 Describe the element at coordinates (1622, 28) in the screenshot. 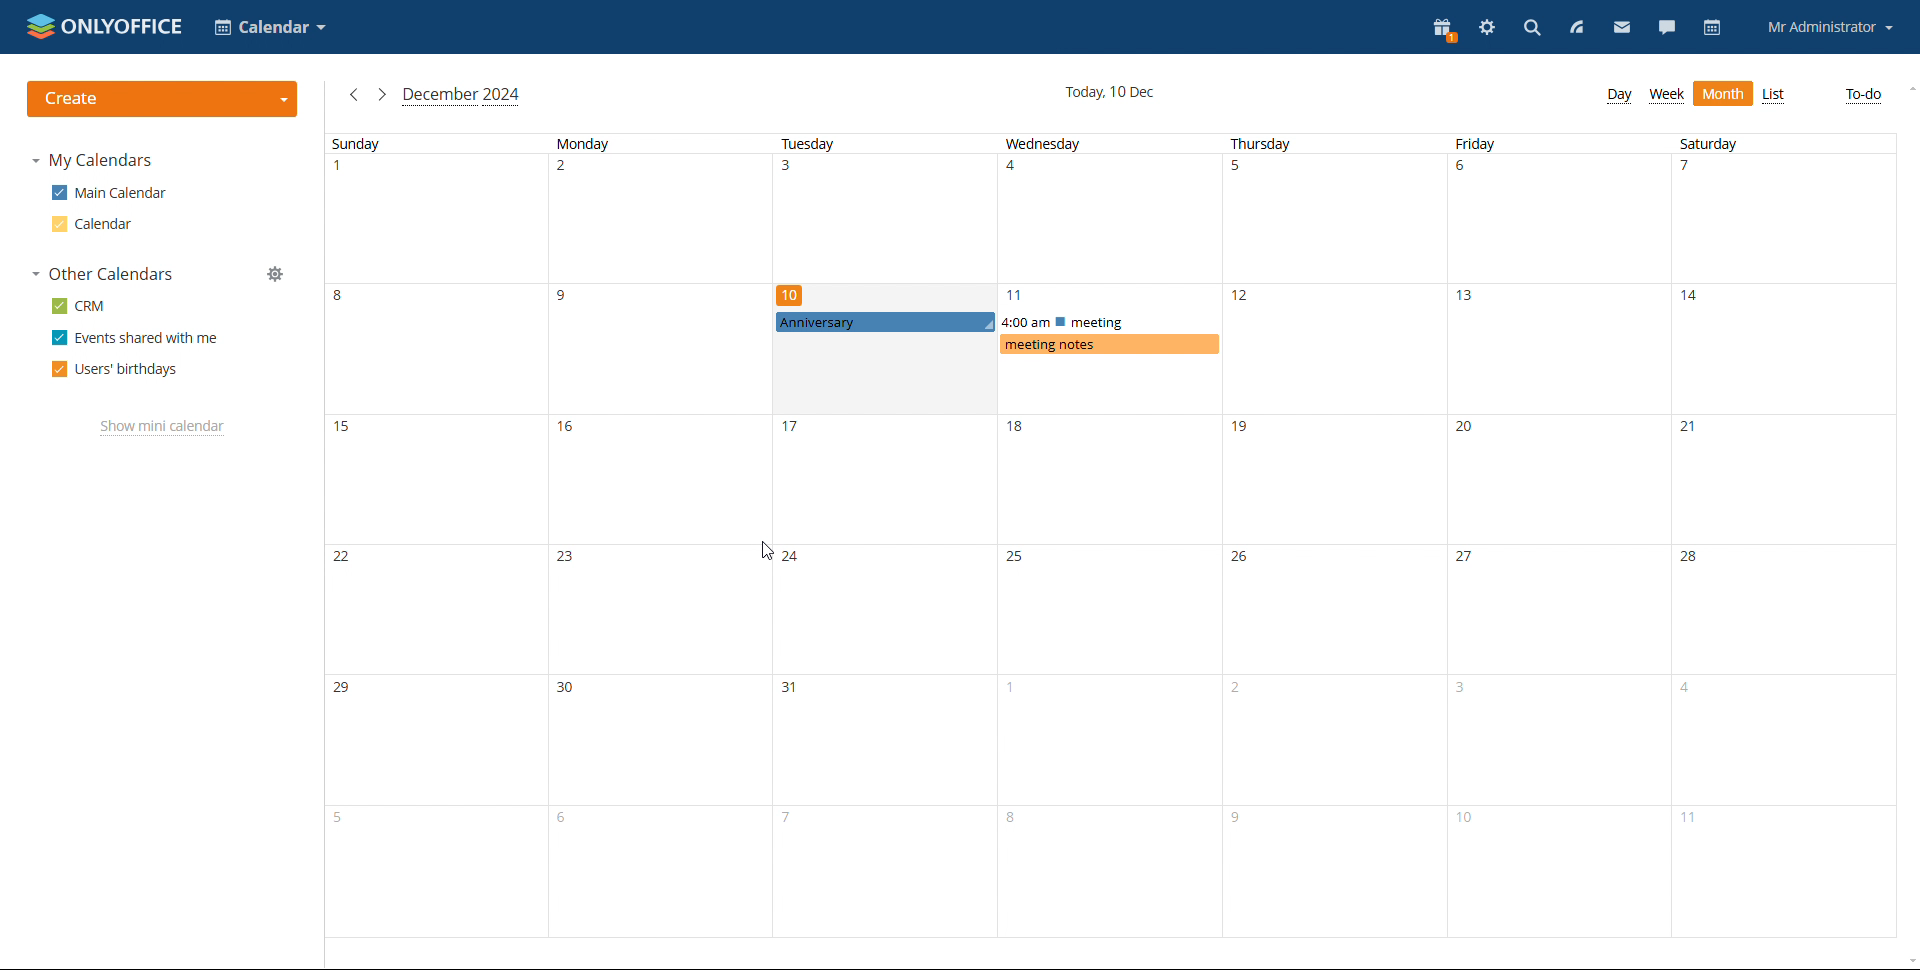

I see `mail` at that location.